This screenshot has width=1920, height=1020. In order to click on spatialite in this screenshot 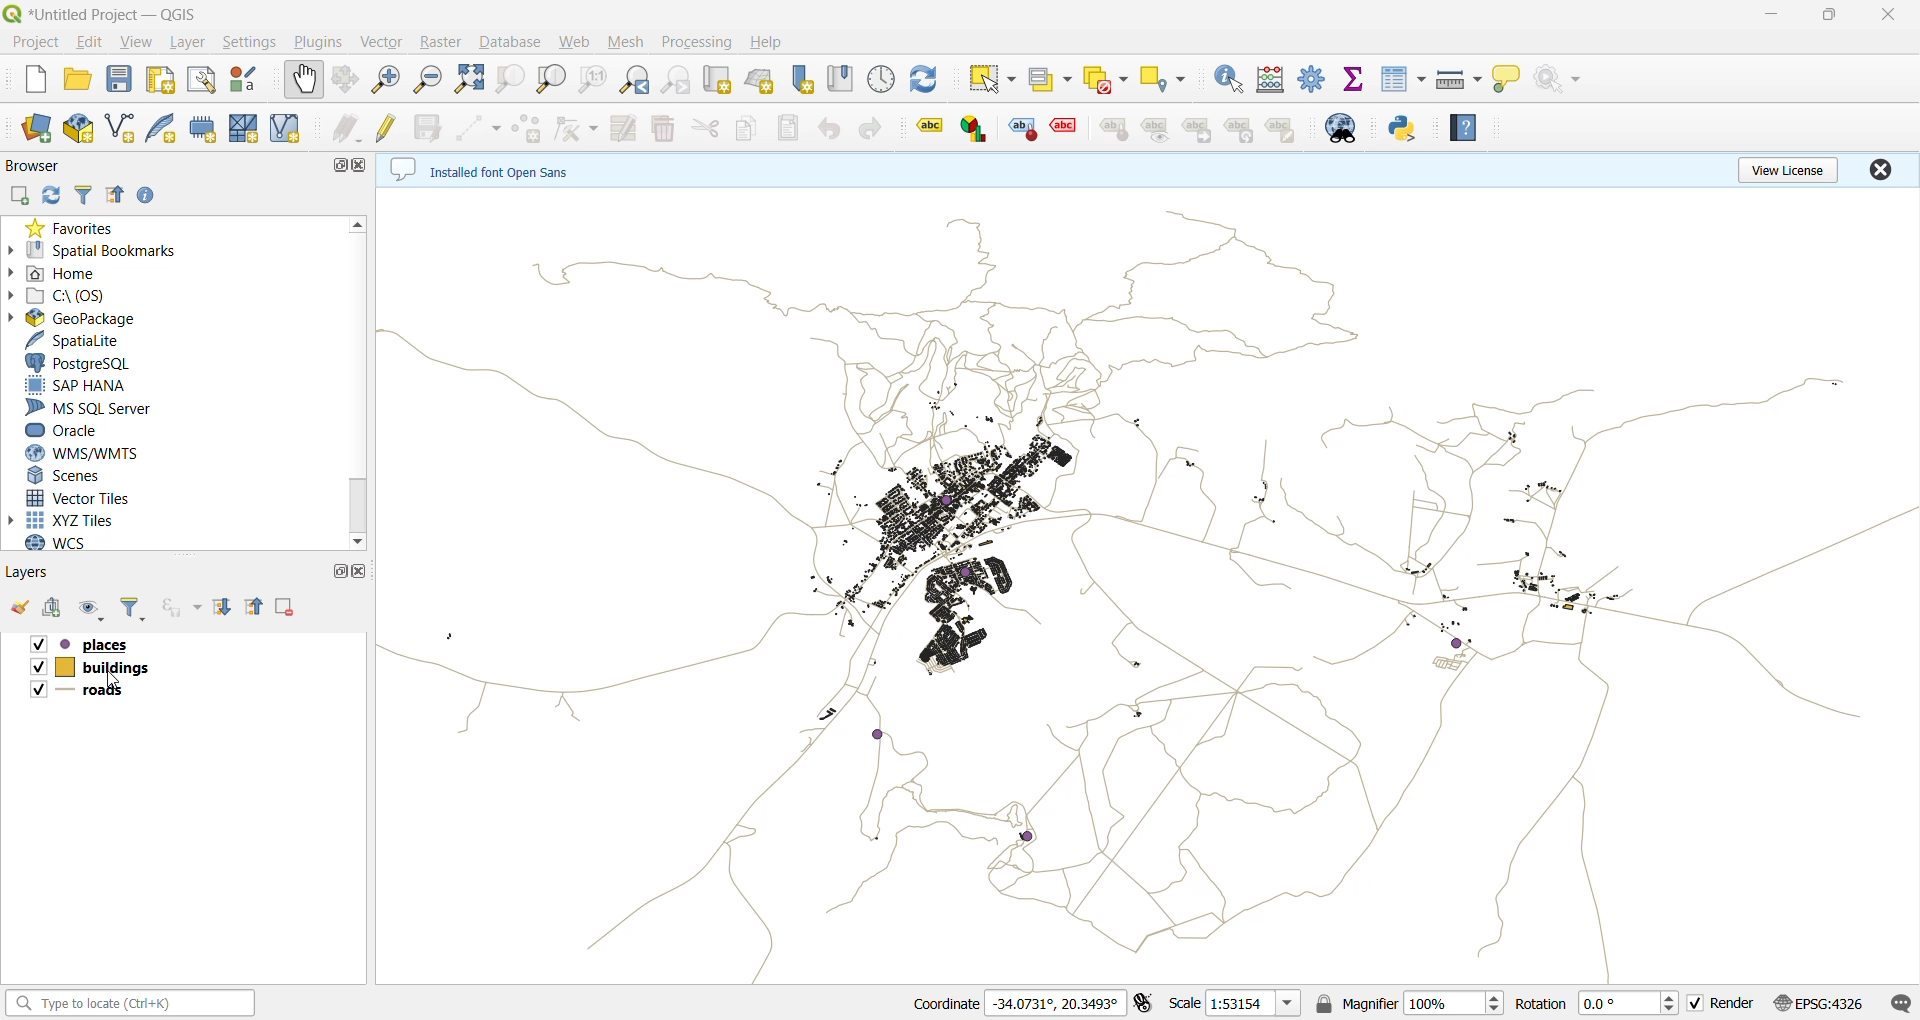, I will do `click(77, 342)`.